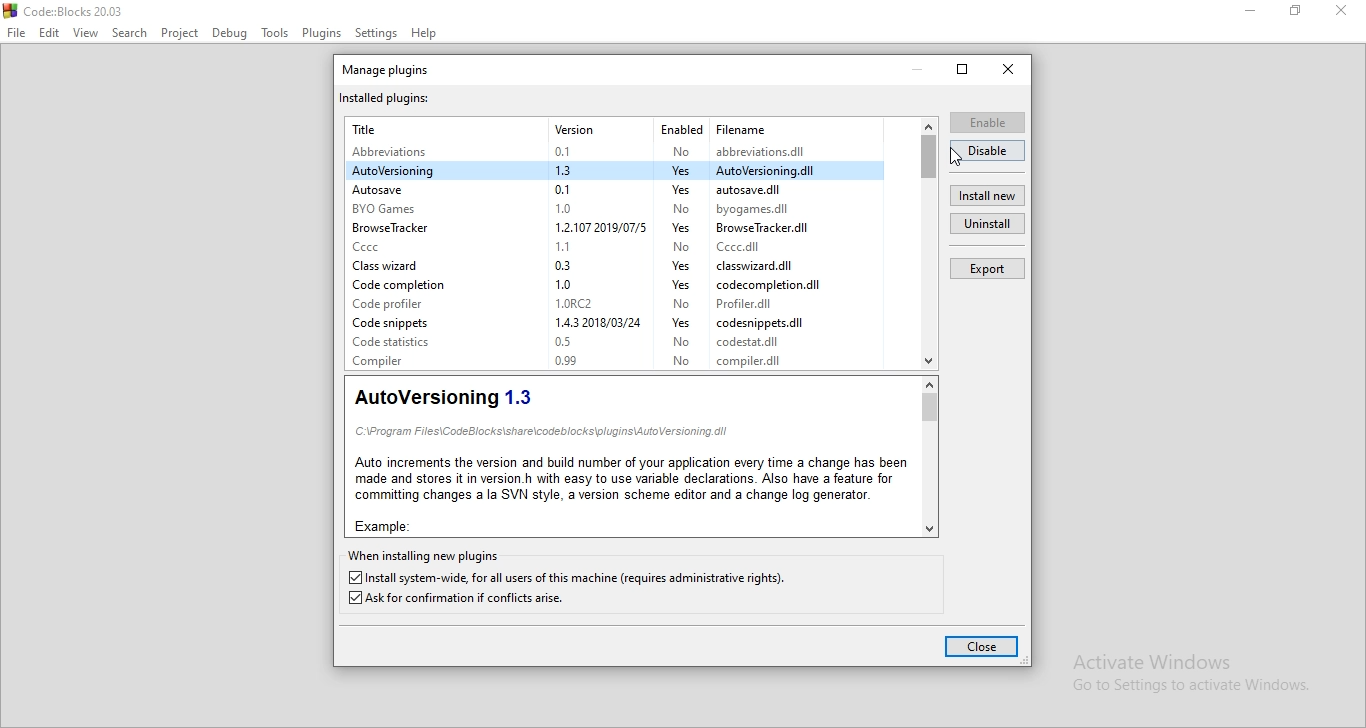 Image resolution: width=1366 pixels, height=728 pixels. What do you see at coordinates (570, 303) in the screenshot?
I see `1.0RC2` at bounding box center [570, 303].